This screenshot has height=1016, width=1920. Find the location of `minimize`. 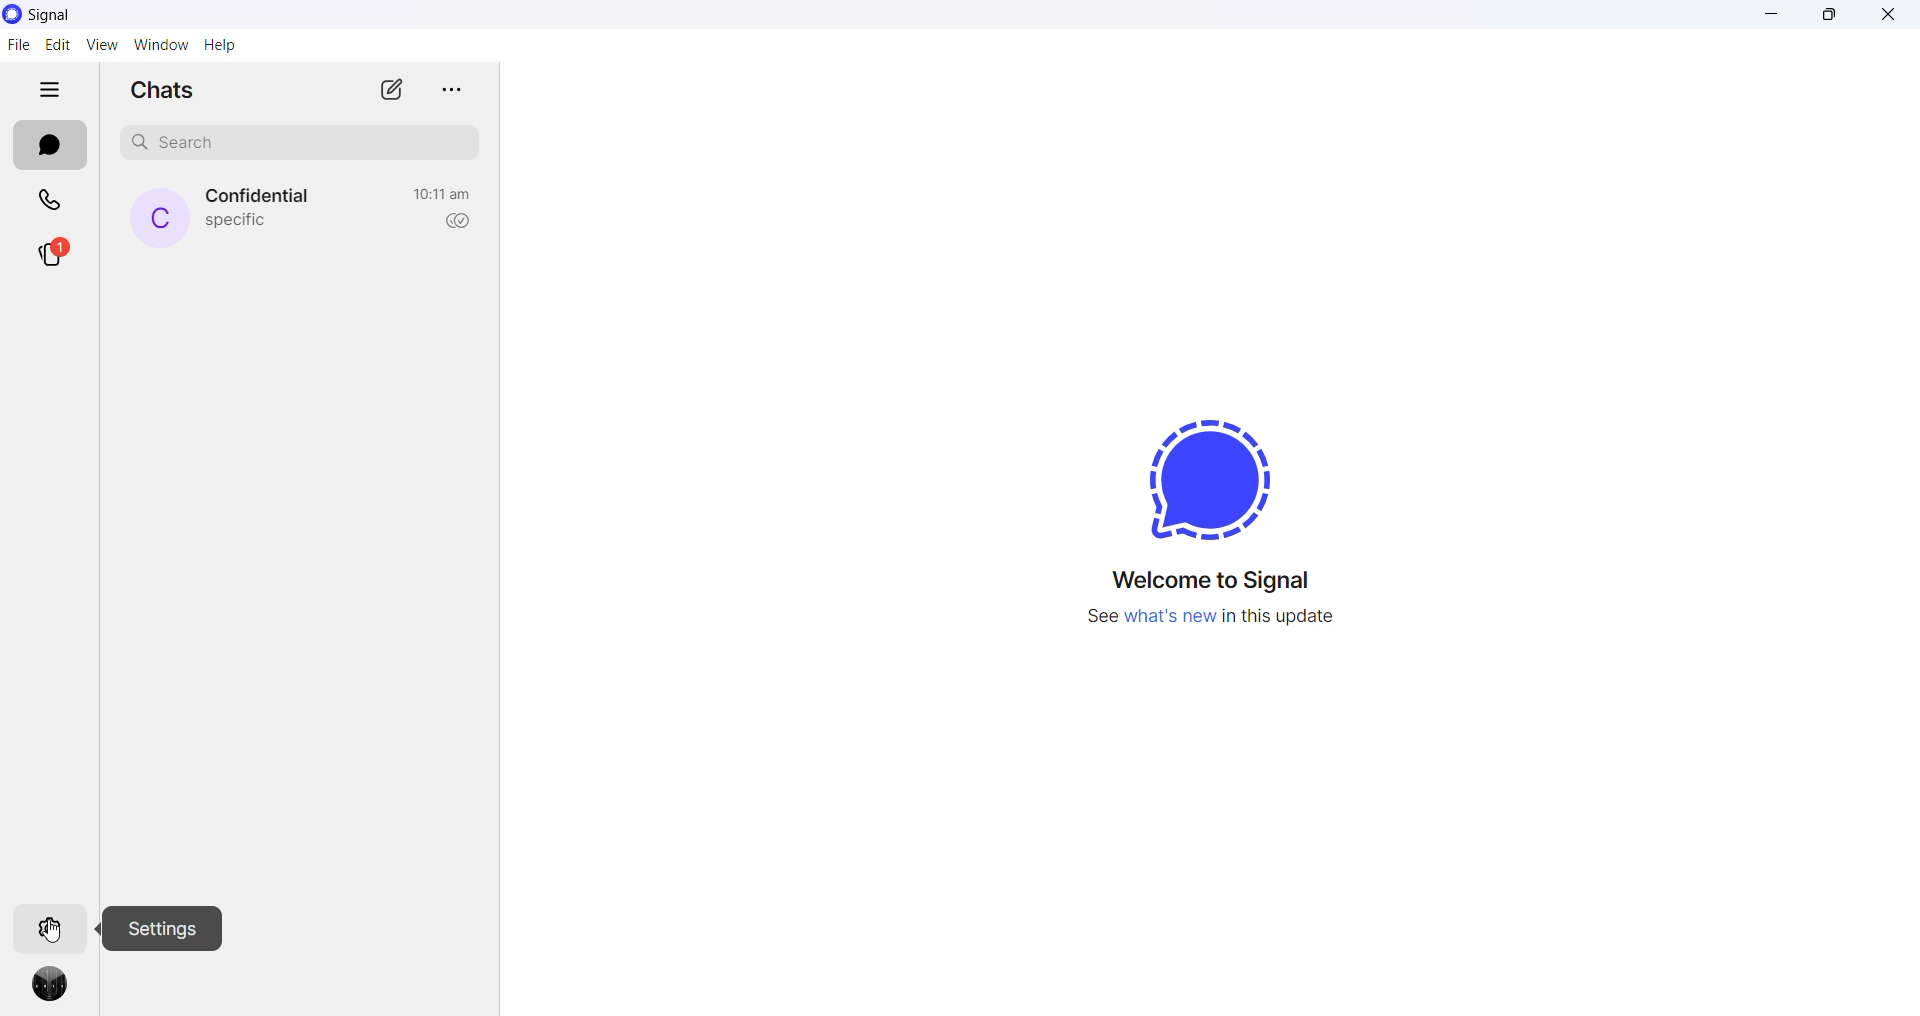

minimize is located at coordinates (1775, 17).